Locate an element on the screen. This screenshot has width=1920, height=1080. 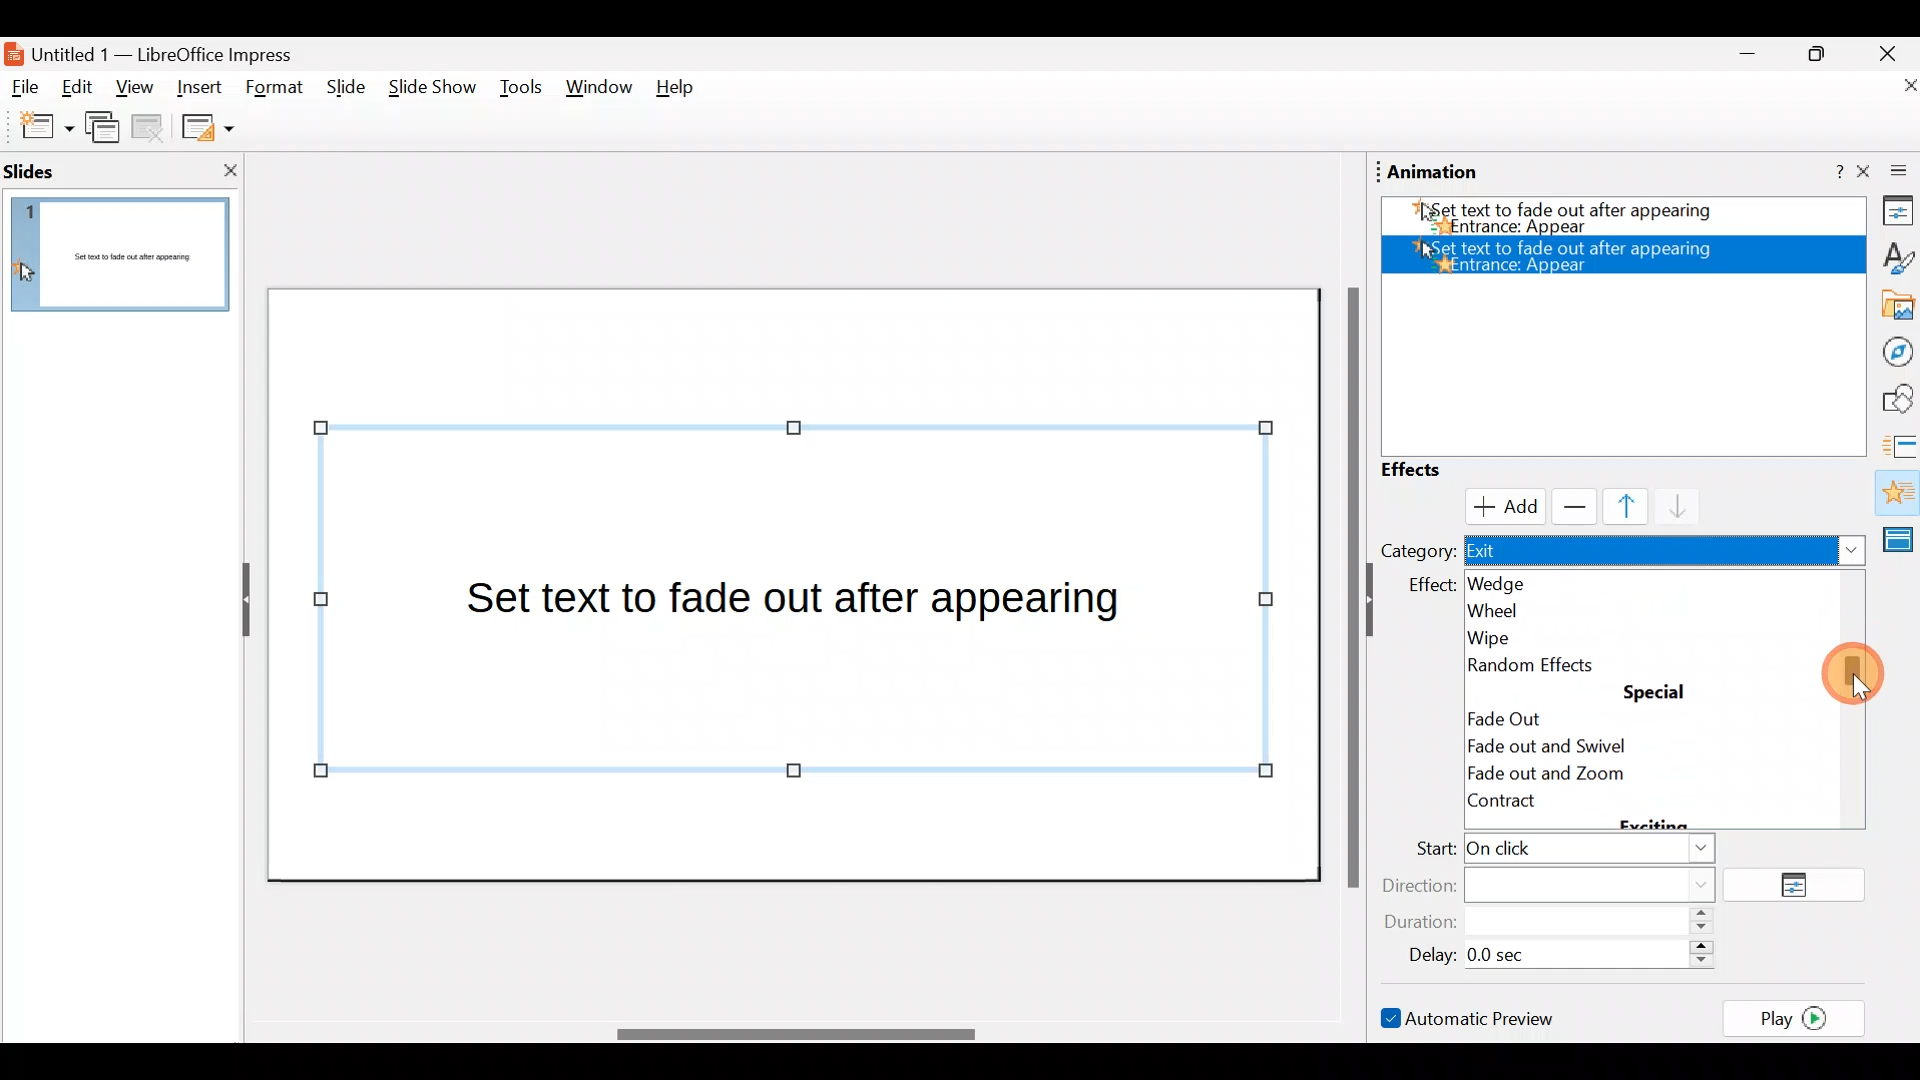
File is located at coordinates (26, 88).